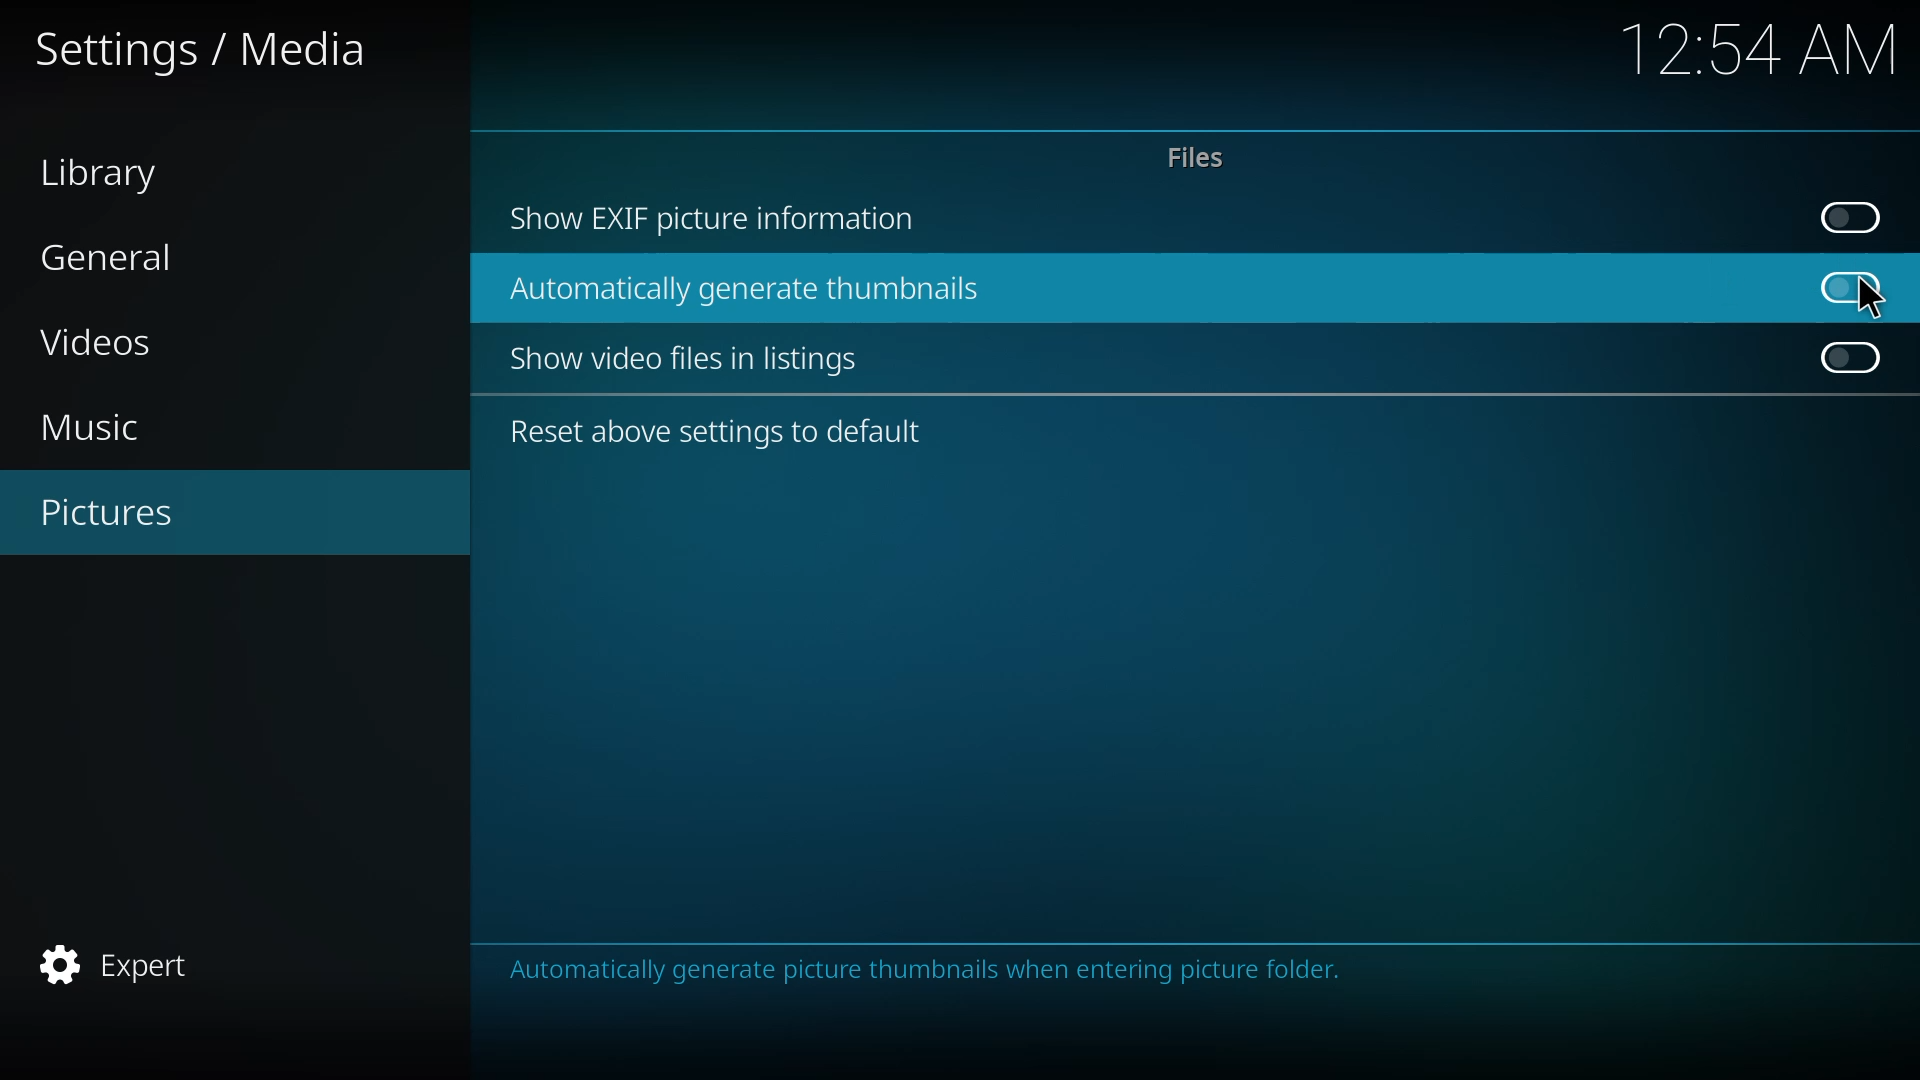 This screenshot has height=1080, width=1920. Describe the element at coordinates (1873, 296) in the screenshot. I see `cursor` at that location.